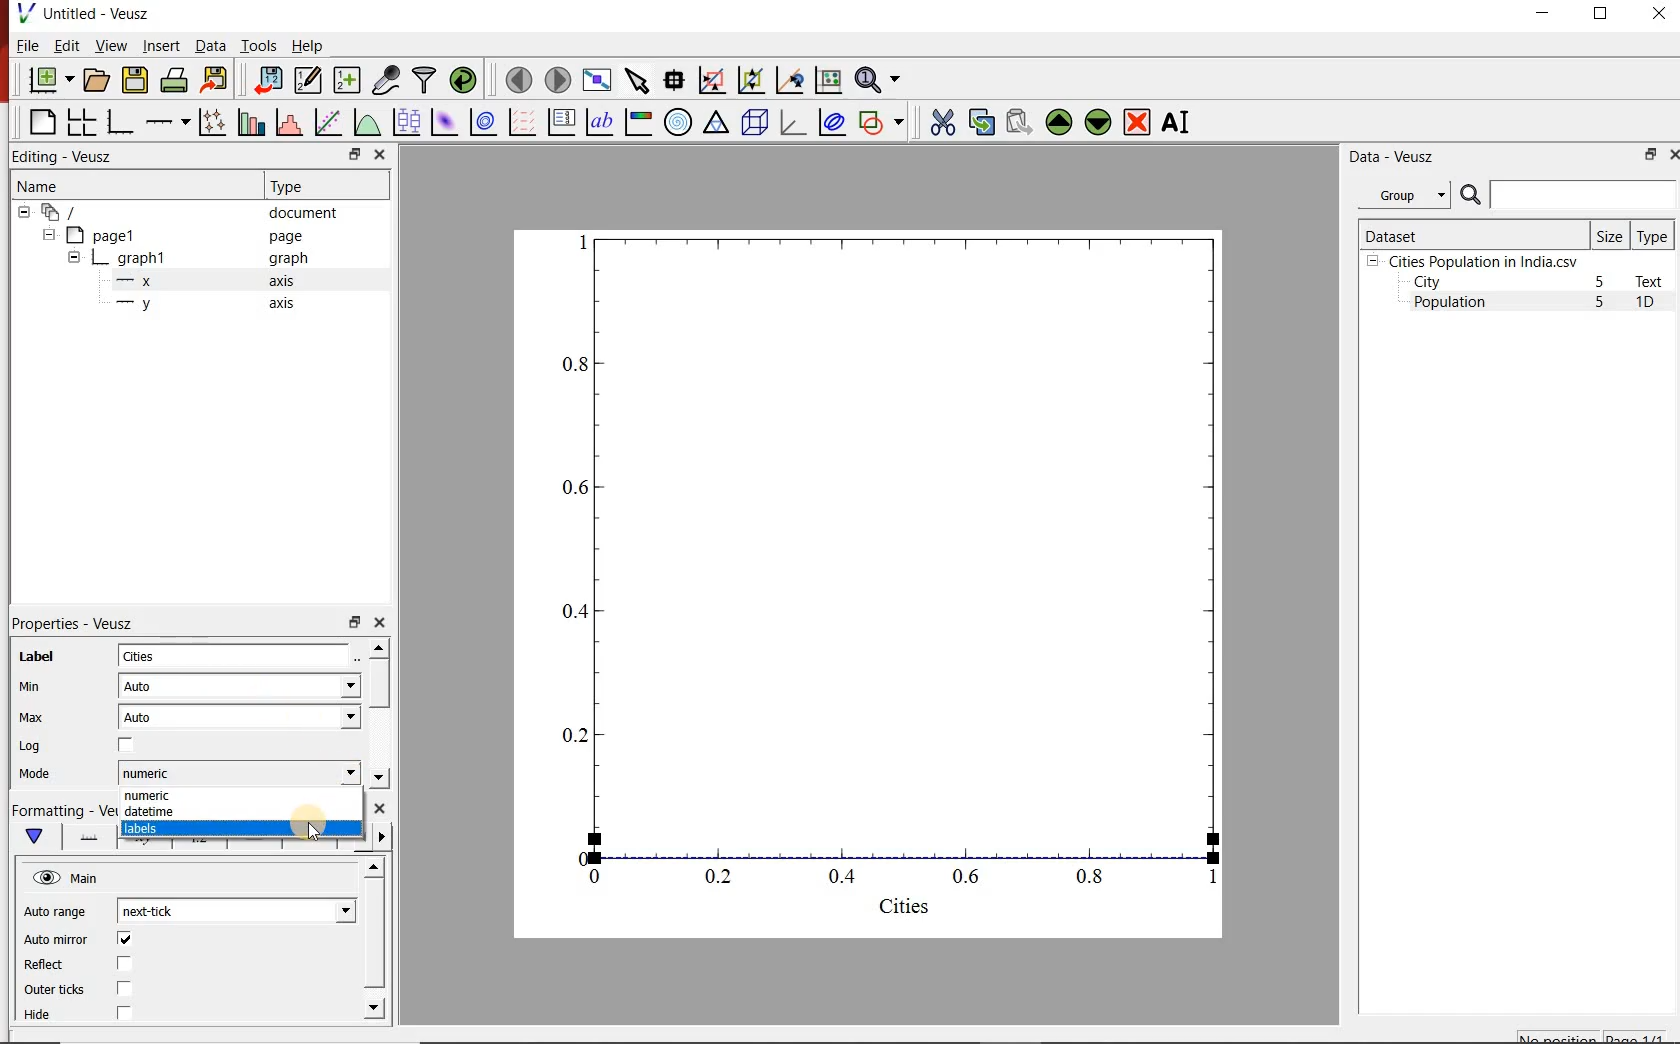  What do you see at coordinates (167, 119) in the screenshot?
I see `Add an axis to the plot` at bounding box center [167, 119].